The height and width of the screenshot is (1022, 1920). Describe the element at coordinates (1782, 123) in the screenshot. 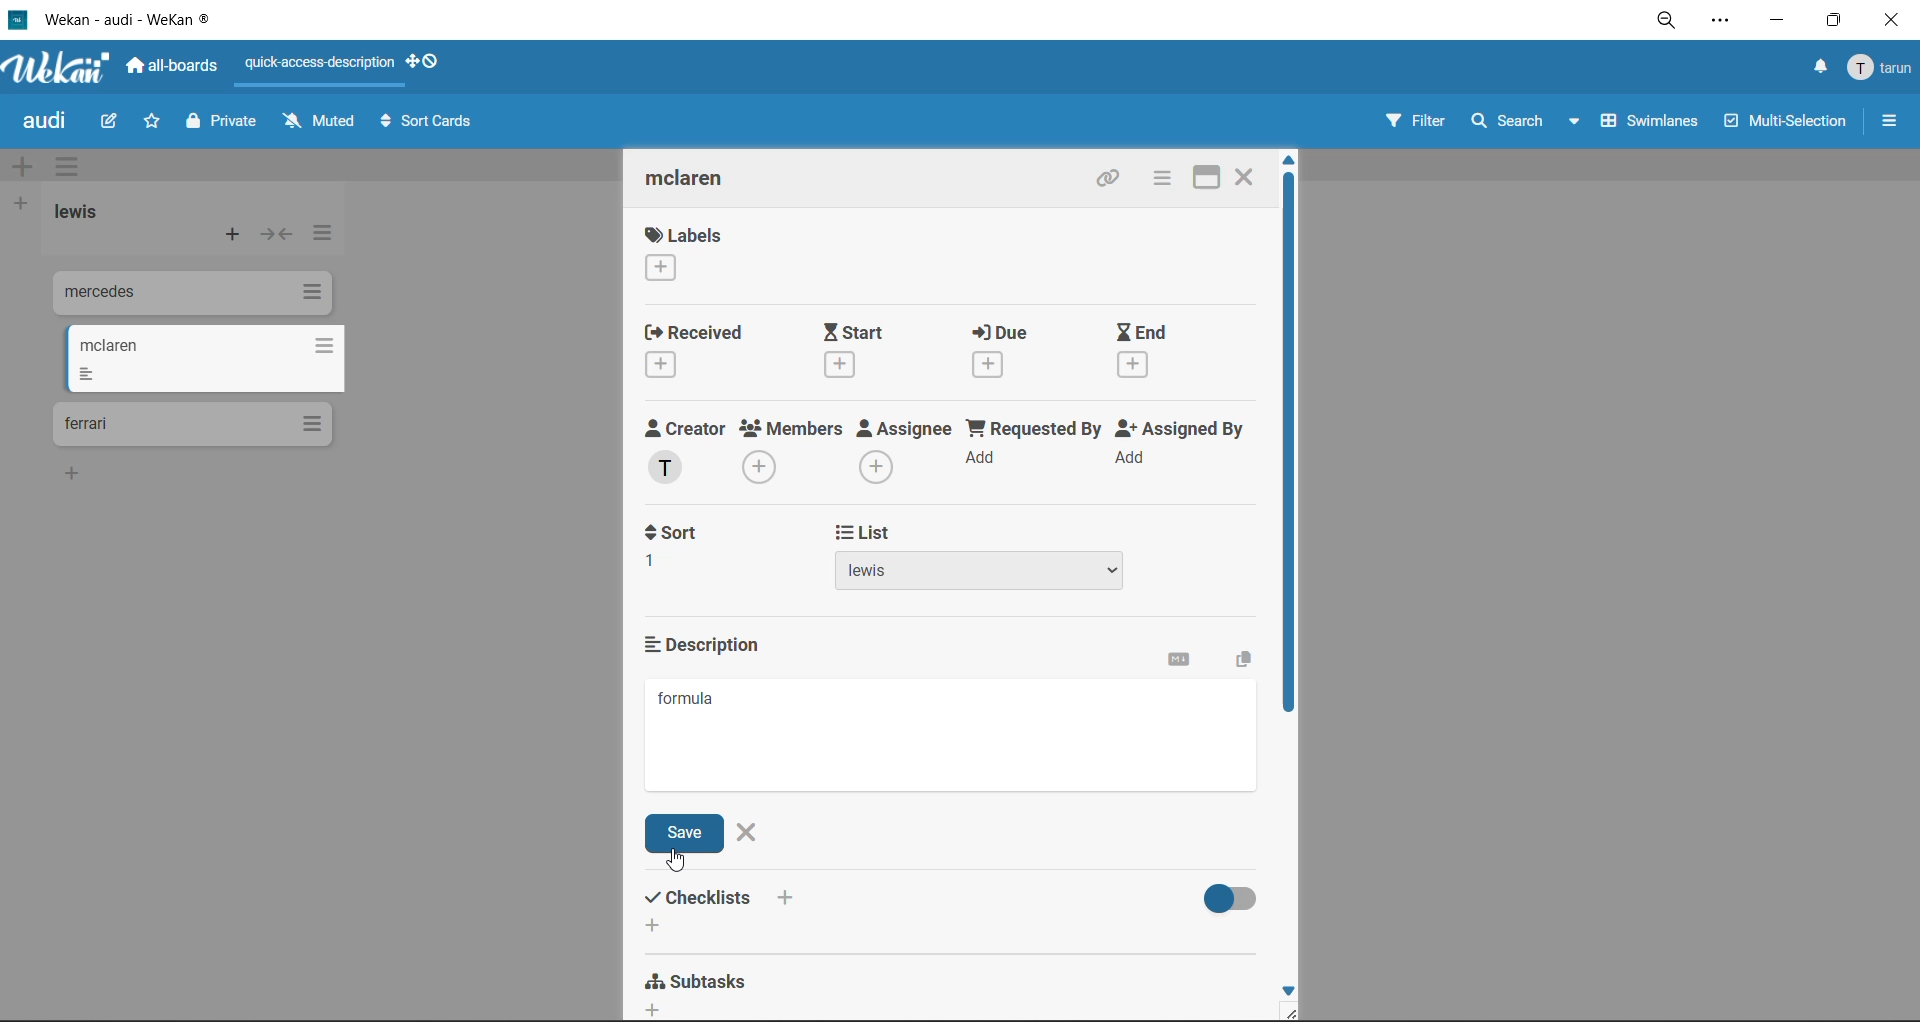

I see `multiselection` at that location.